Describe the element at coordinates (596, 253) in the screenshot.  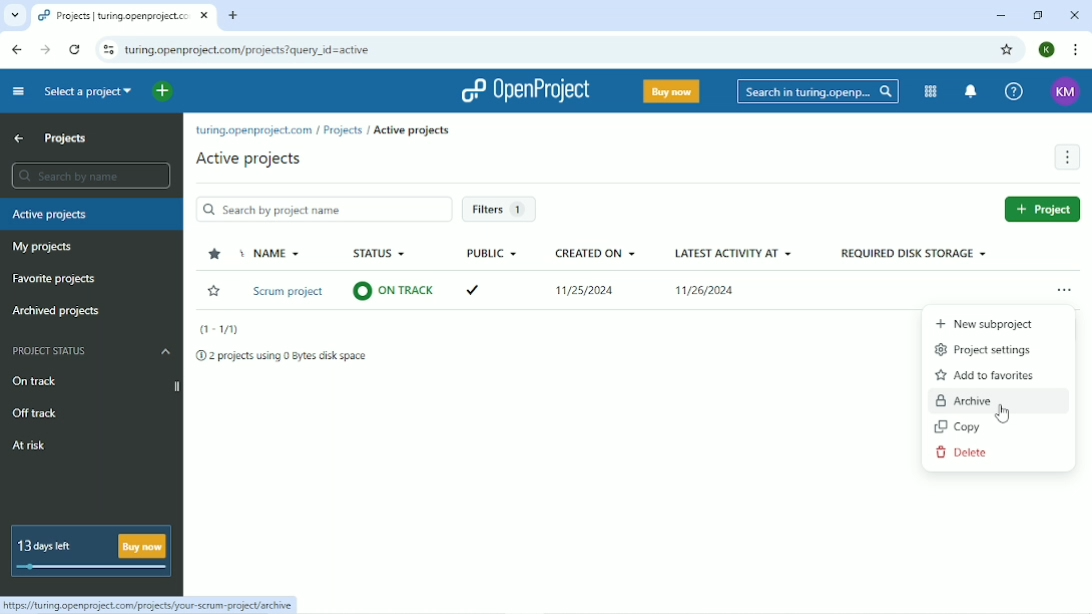
I see `Created on` at that location.